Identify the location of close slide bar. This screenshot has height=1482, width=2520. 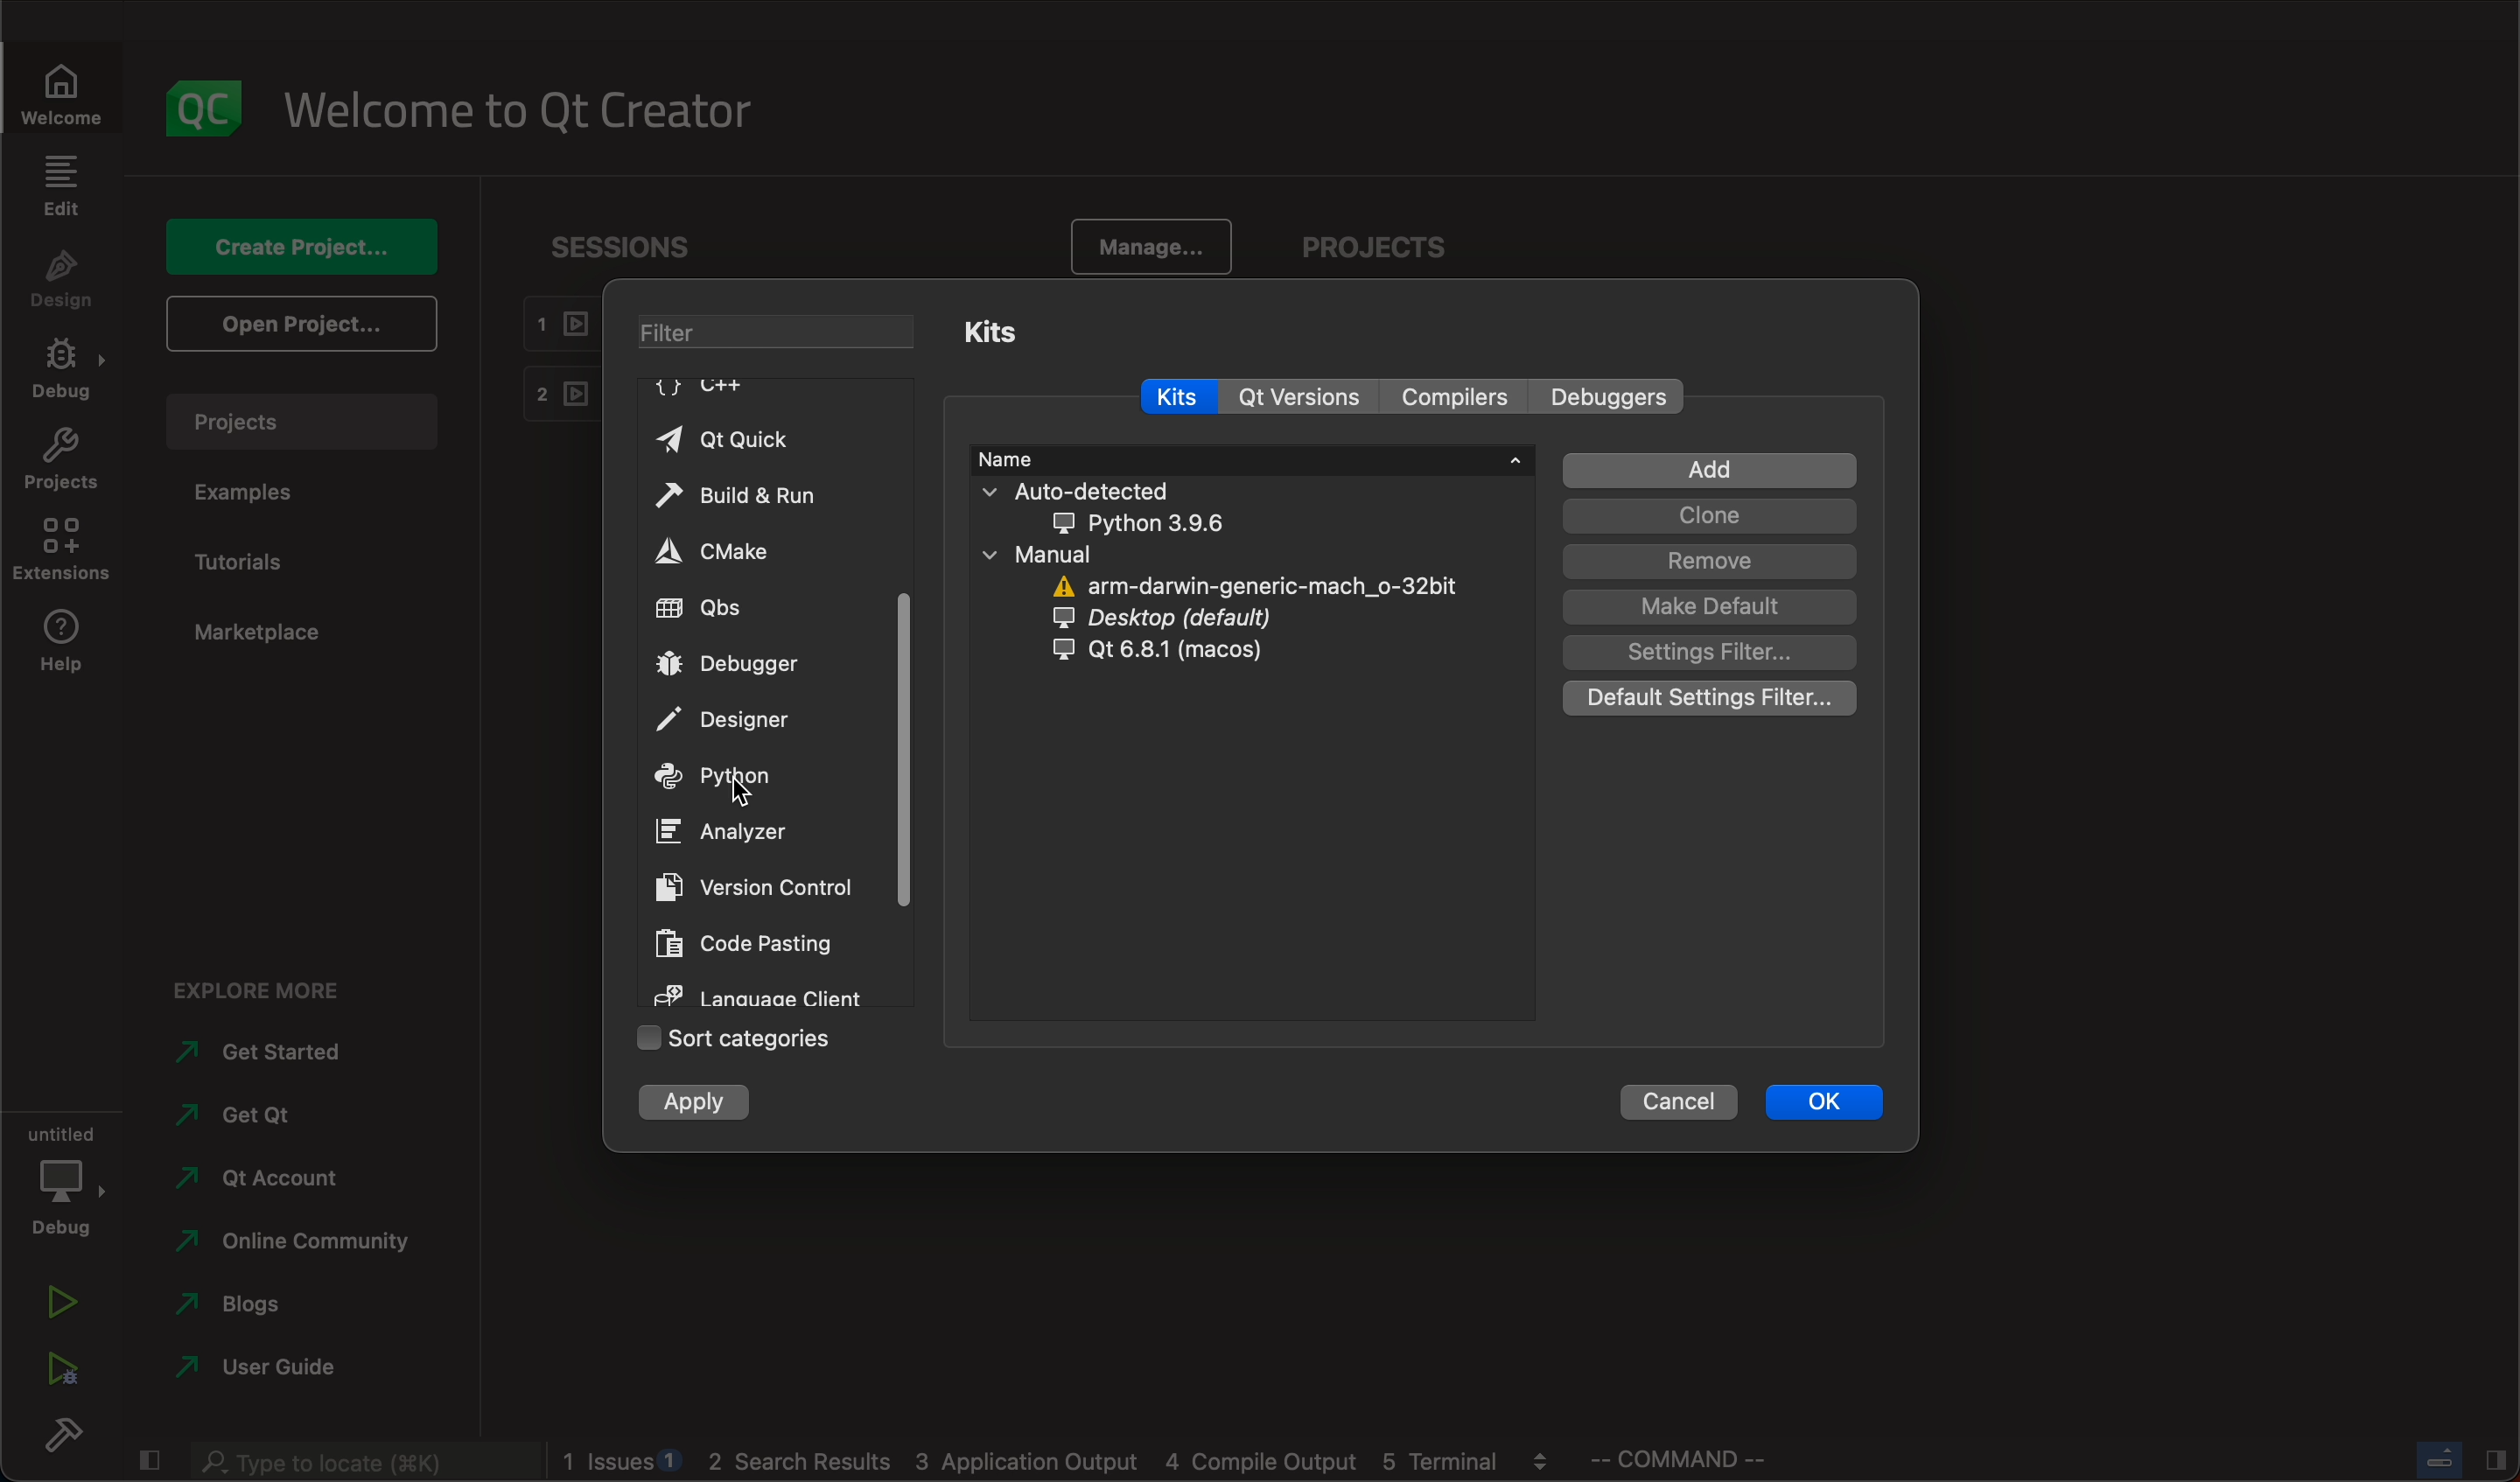
(148, 1459).